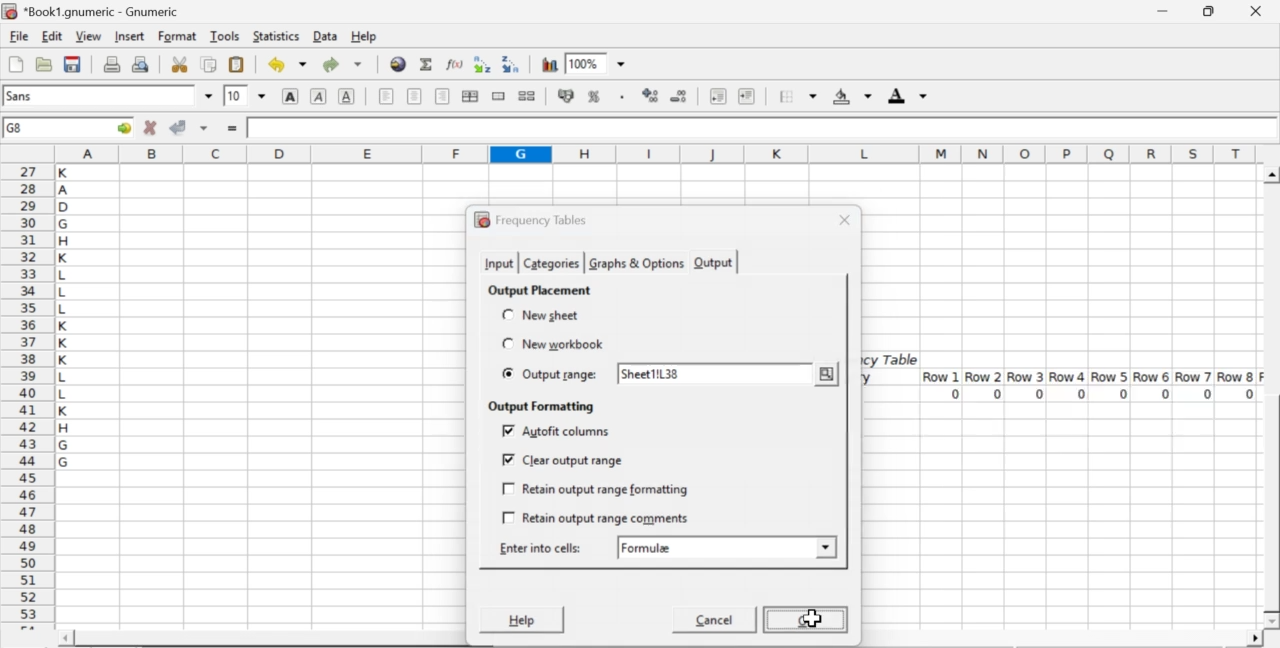 The image size is (1280, 648). Describe the element at coordinates (415, 96) in the screenshot. I see `center horizontally` at that location.